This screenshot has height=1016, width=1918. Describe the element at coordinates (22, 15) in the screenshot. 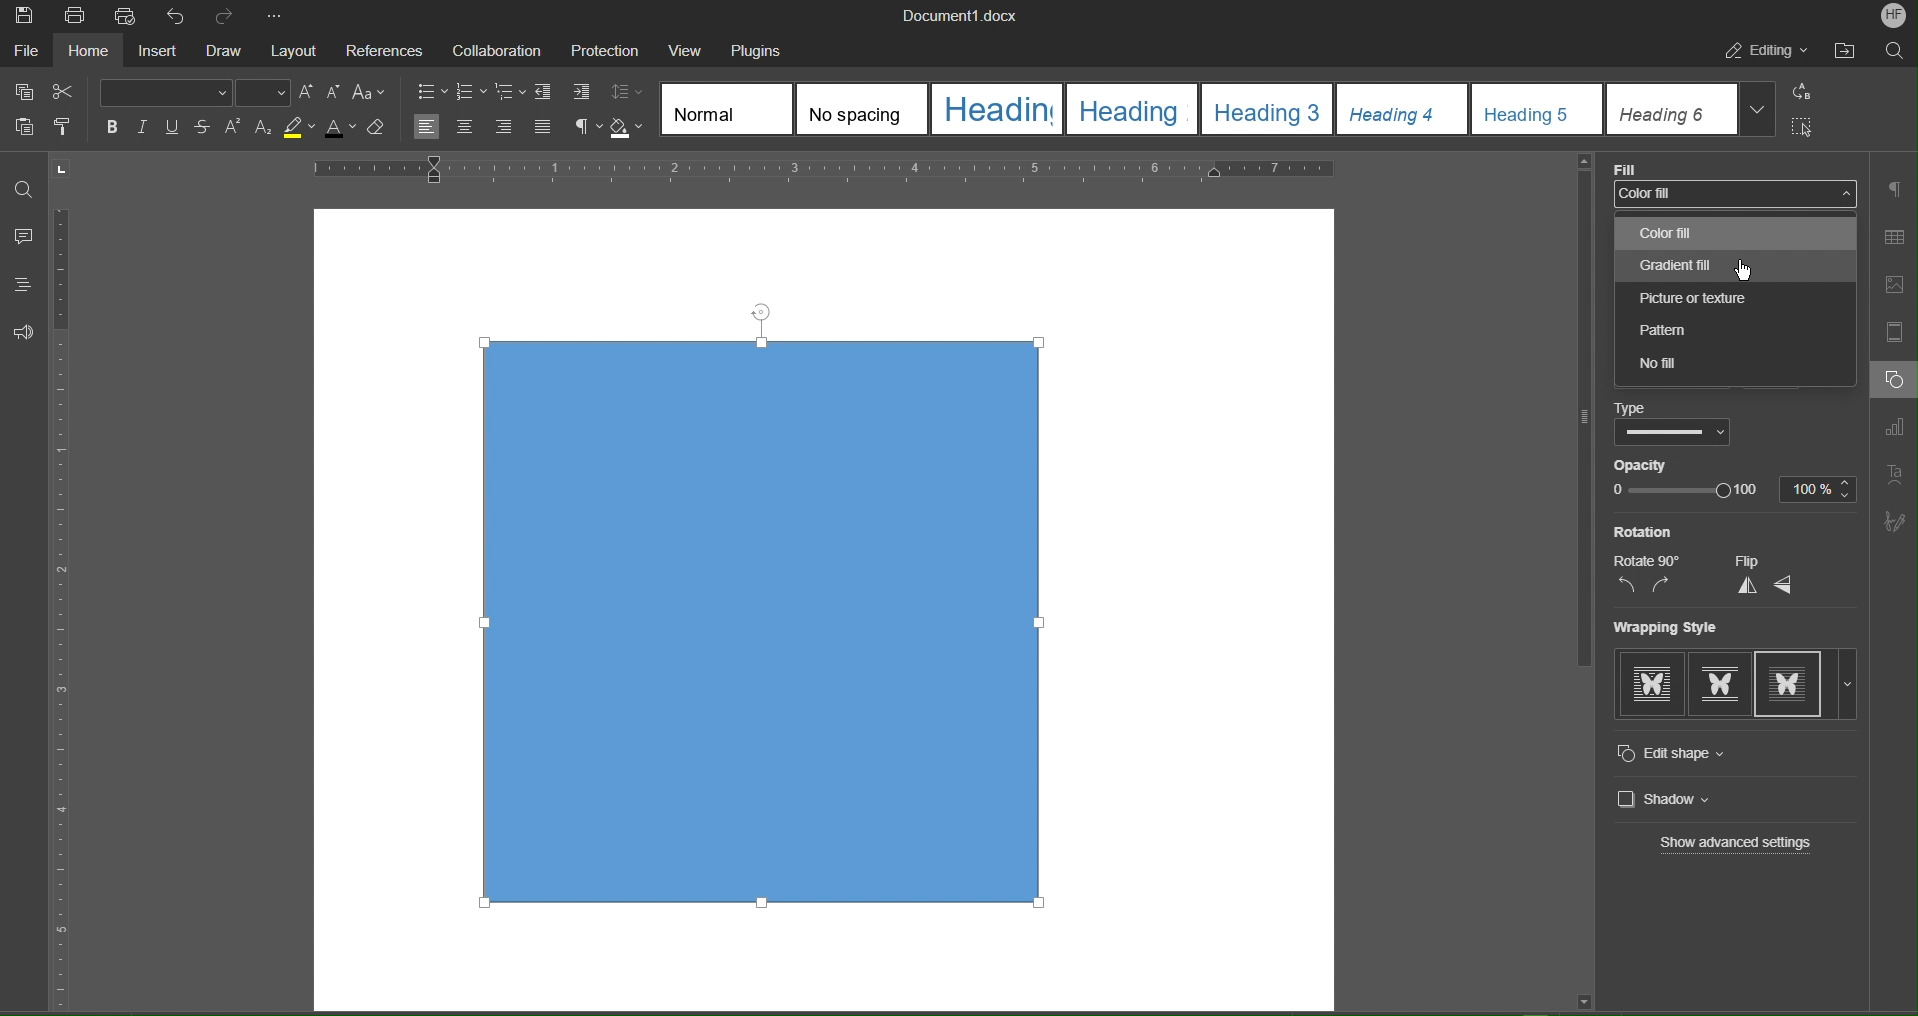

I see `Save` at that location.